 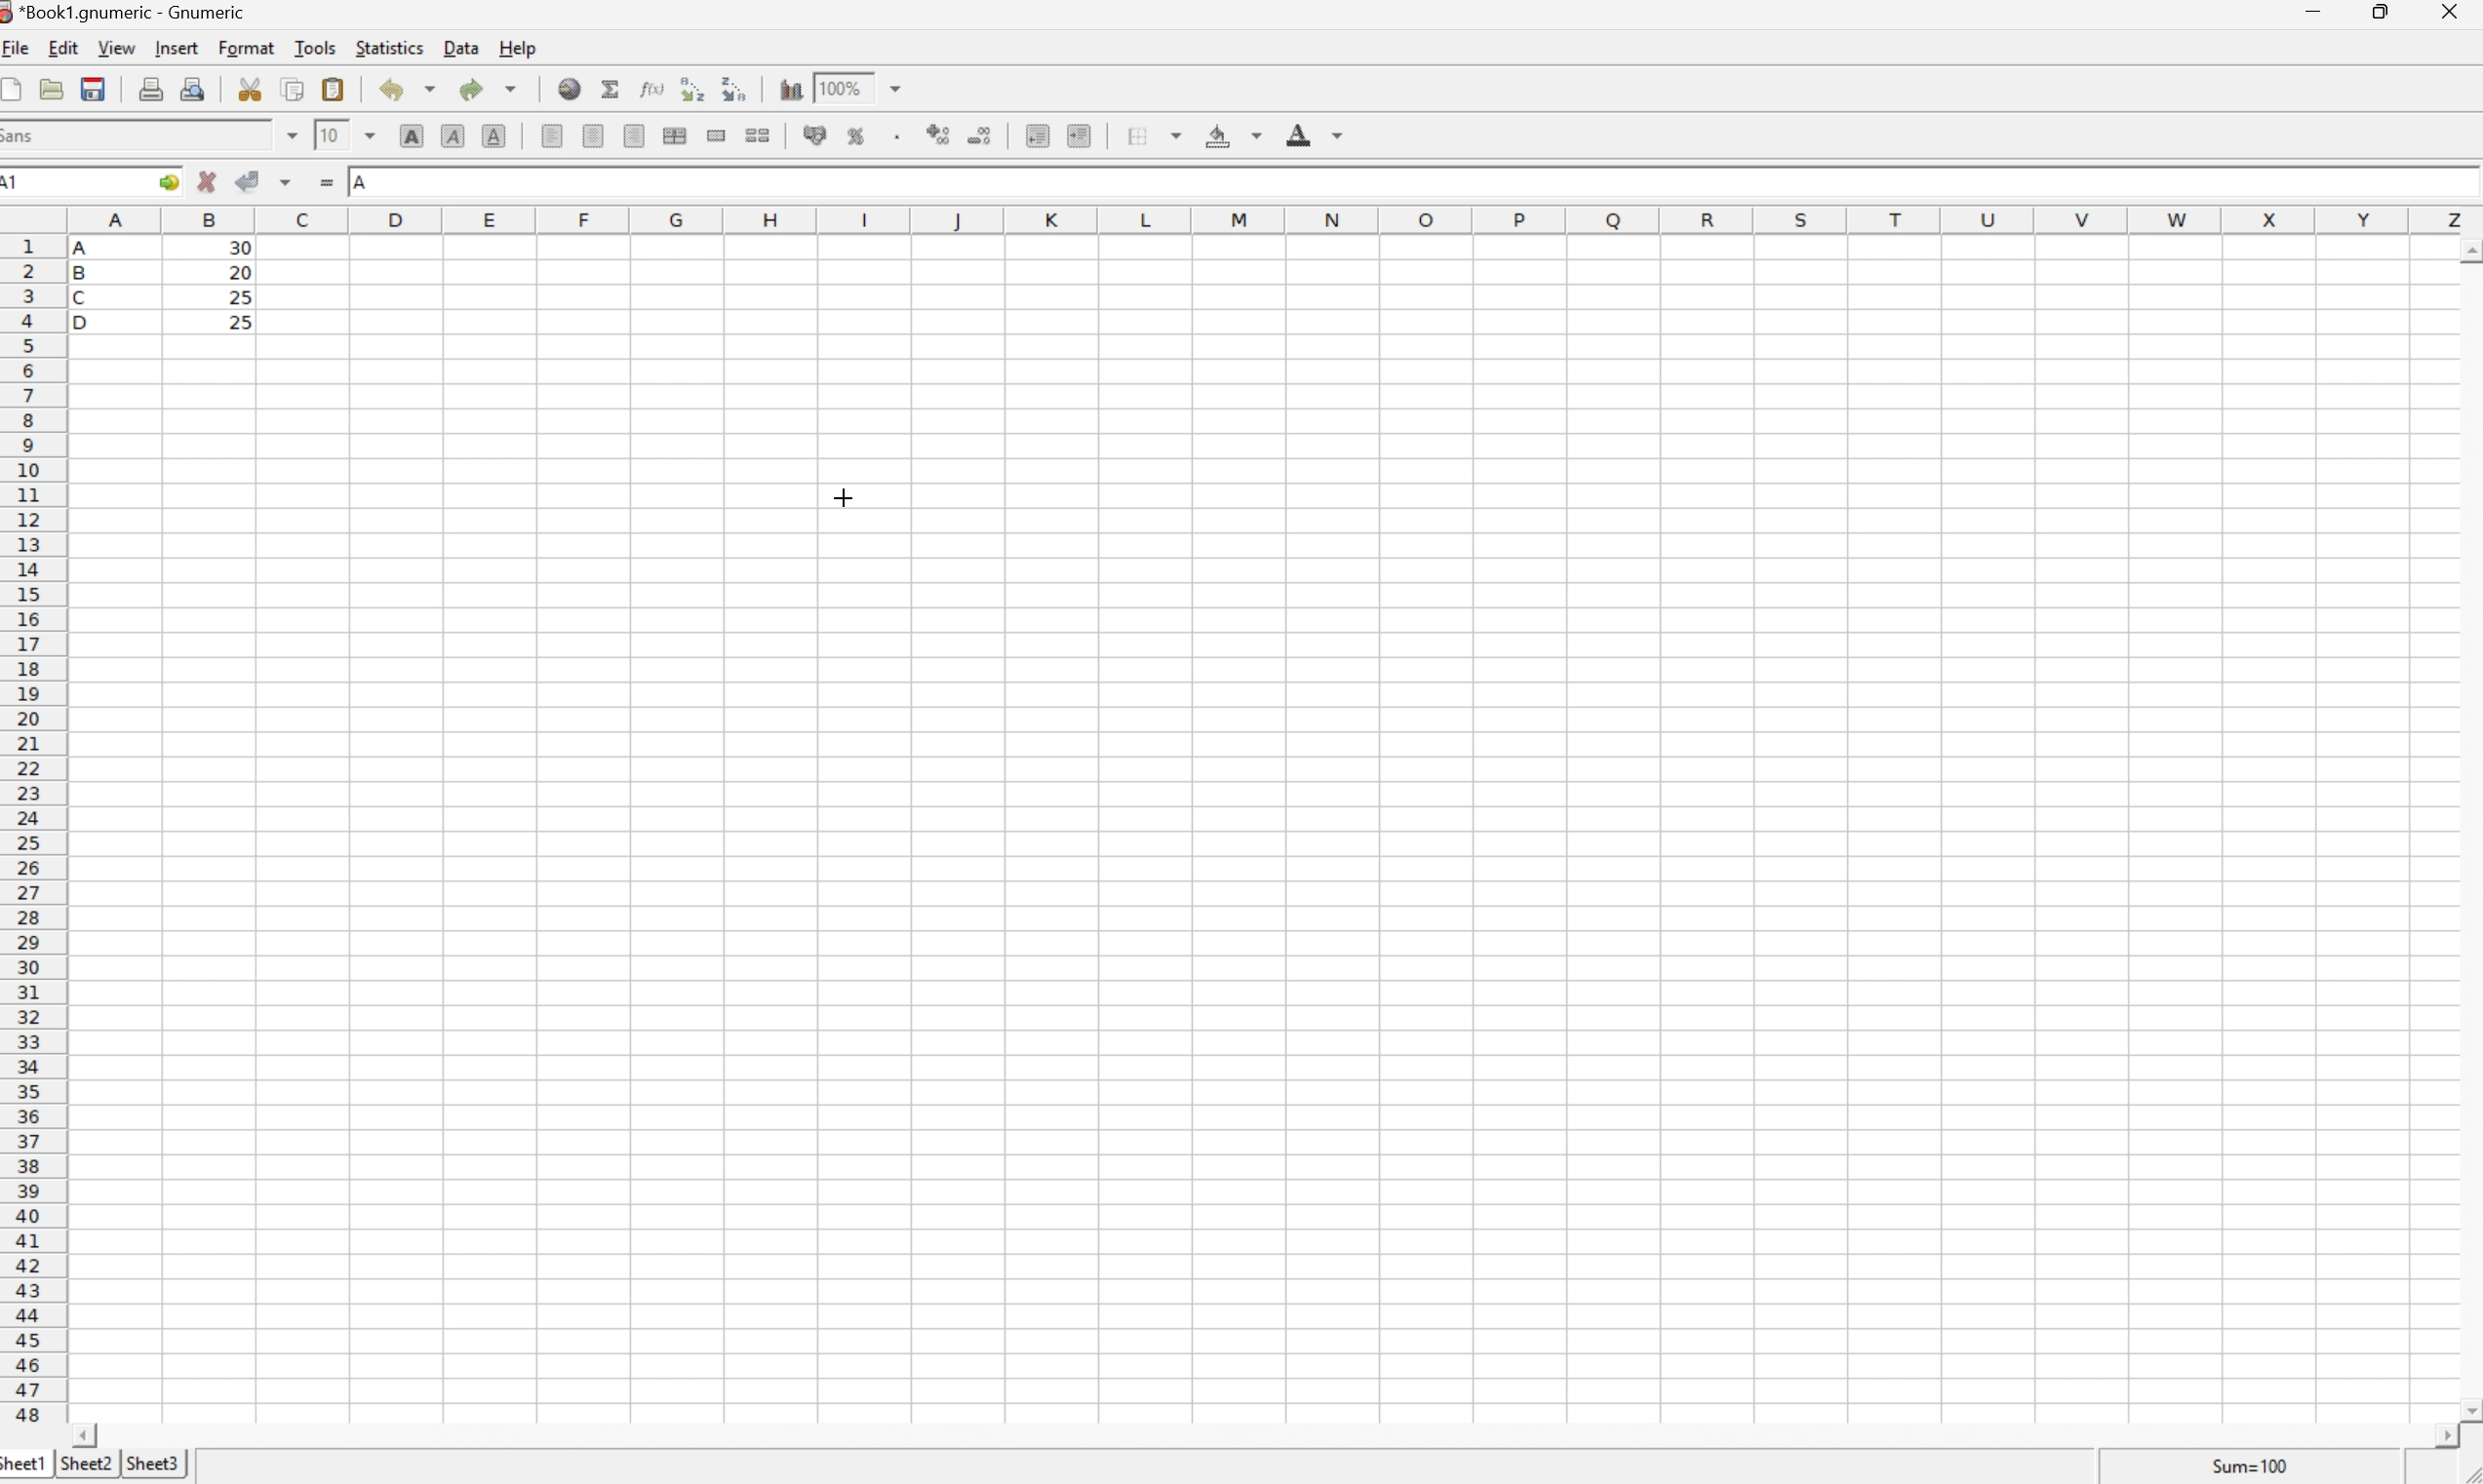 What do you see at coordinates (1274, 218) in the screenshot?
I see `Column names` at bounding box center [1274, 218].